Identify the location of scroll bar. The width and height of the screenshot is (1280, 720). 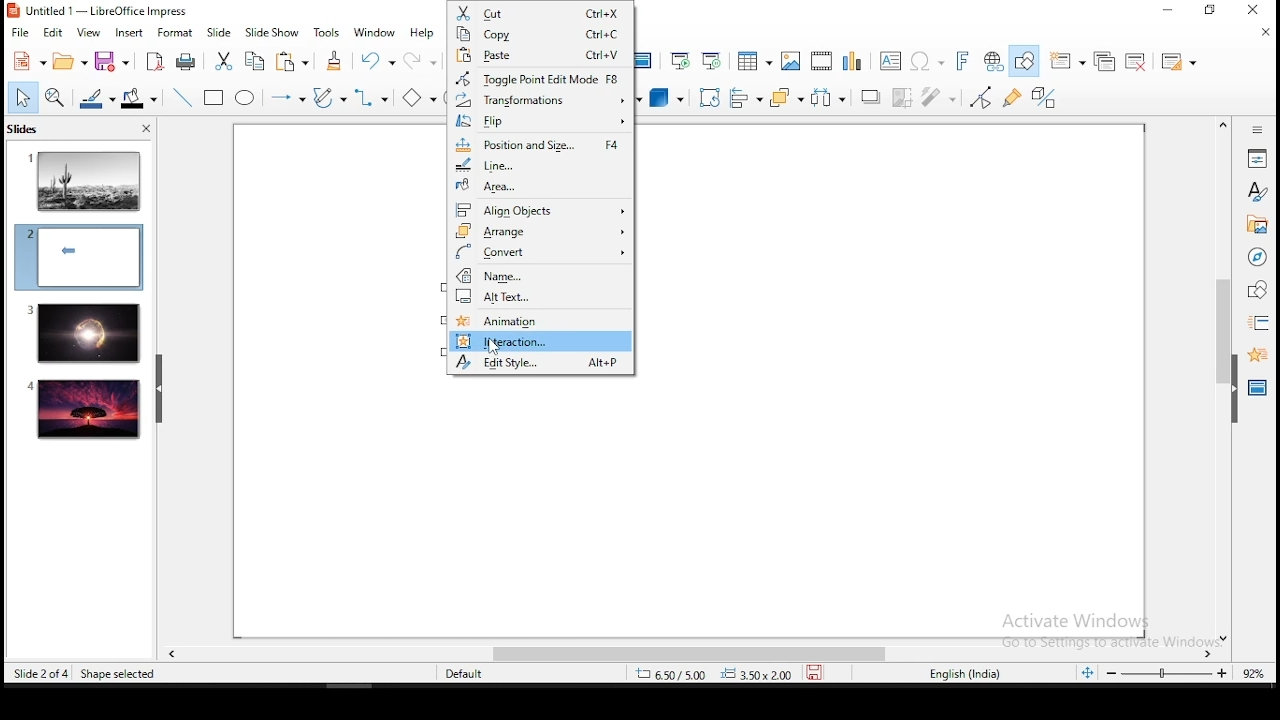
(681, 654).